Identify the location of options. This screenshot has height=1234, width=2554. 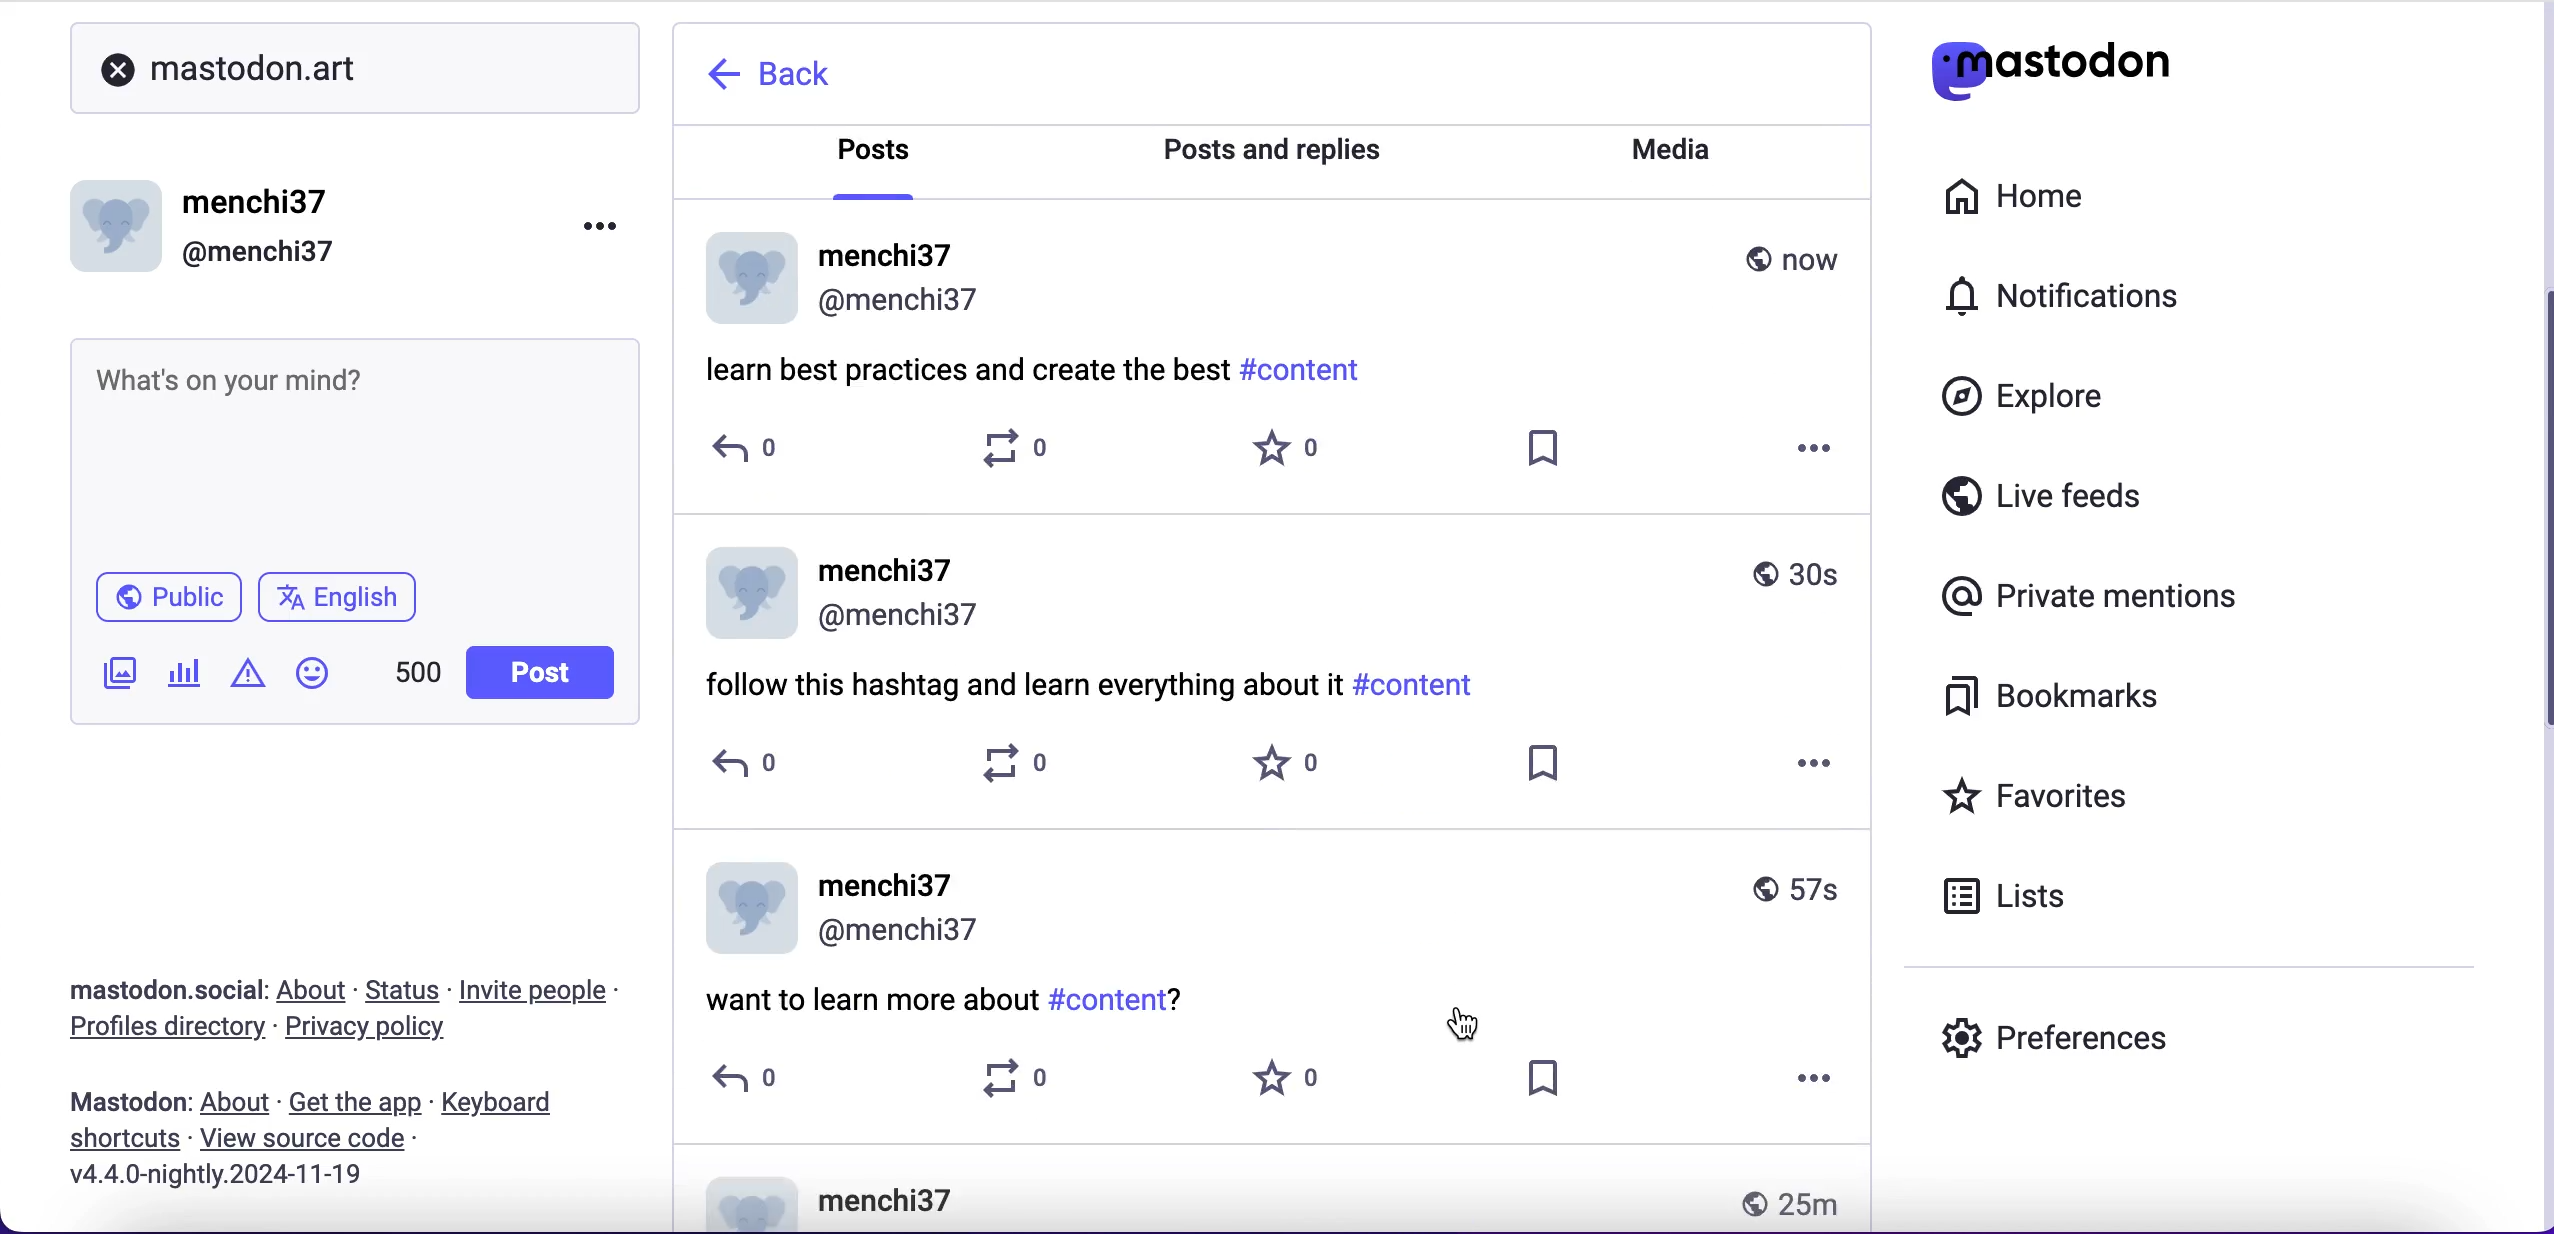
(1818, 453).